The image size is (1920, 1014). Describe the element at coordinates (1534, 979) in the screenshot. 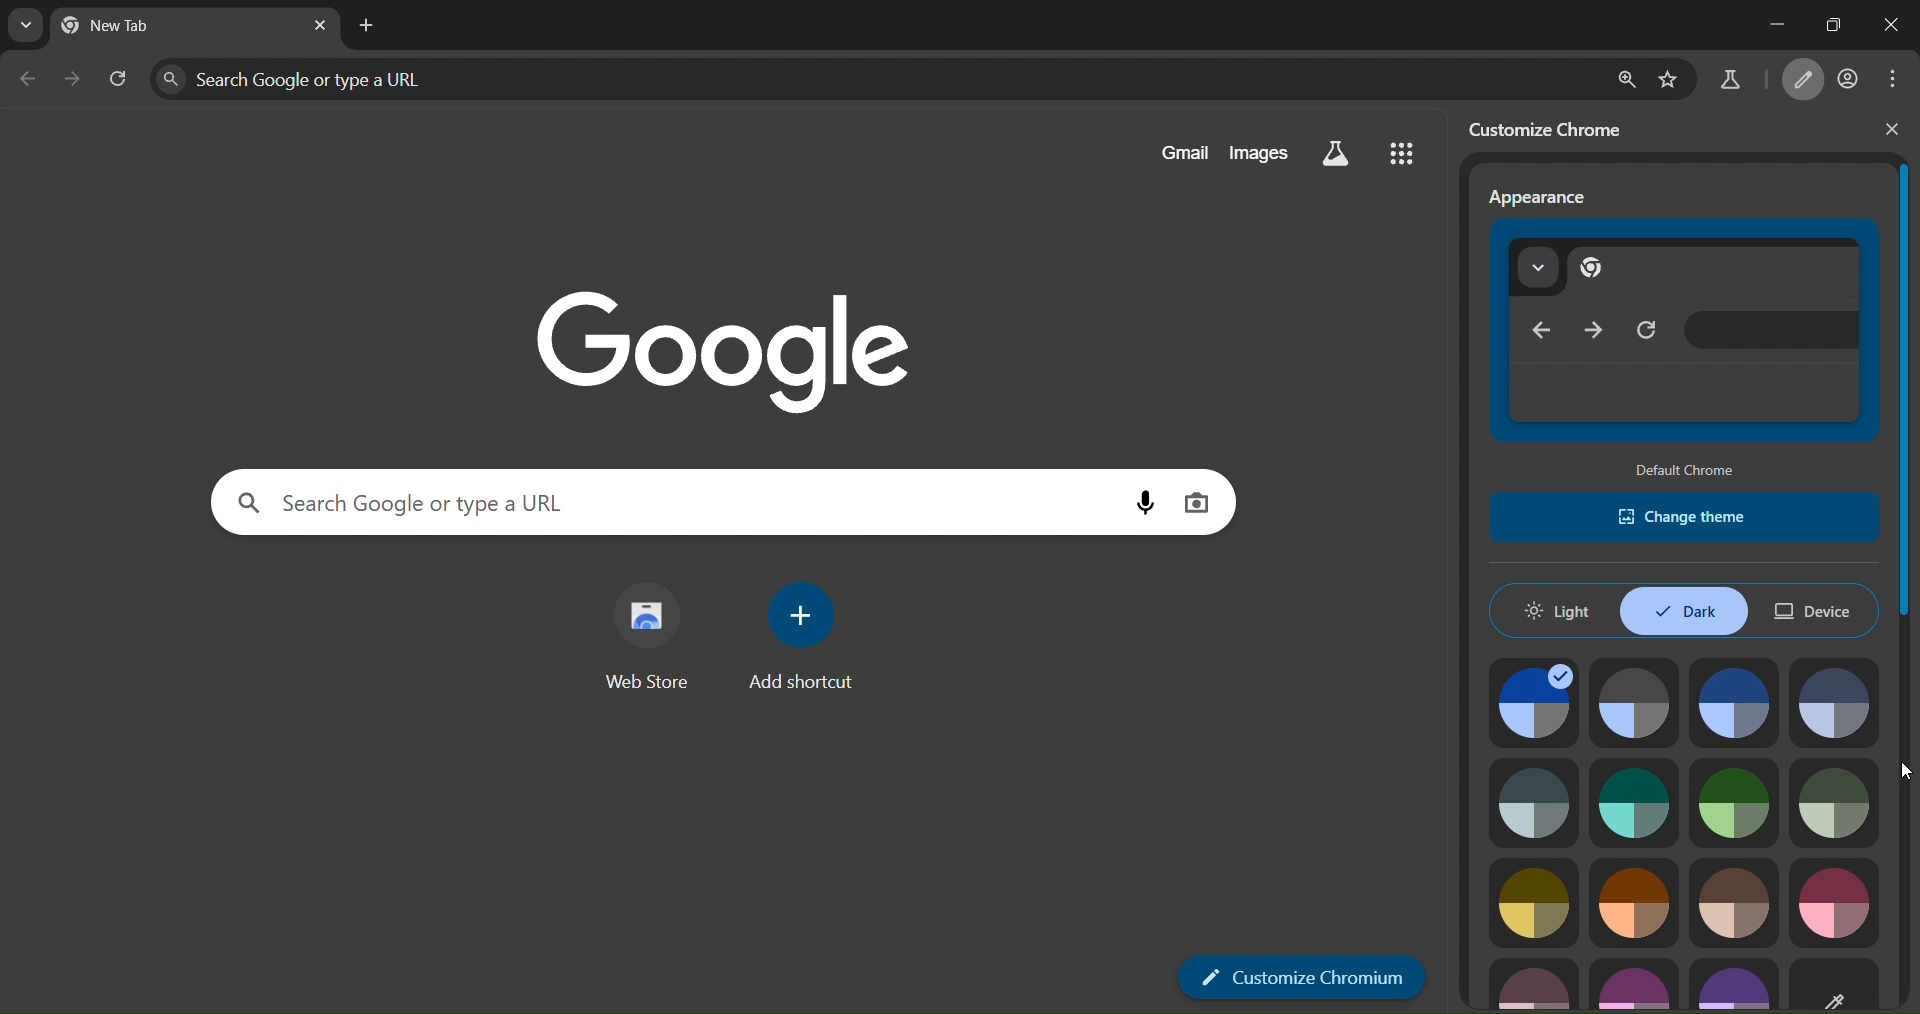

I see `theme` at that location.